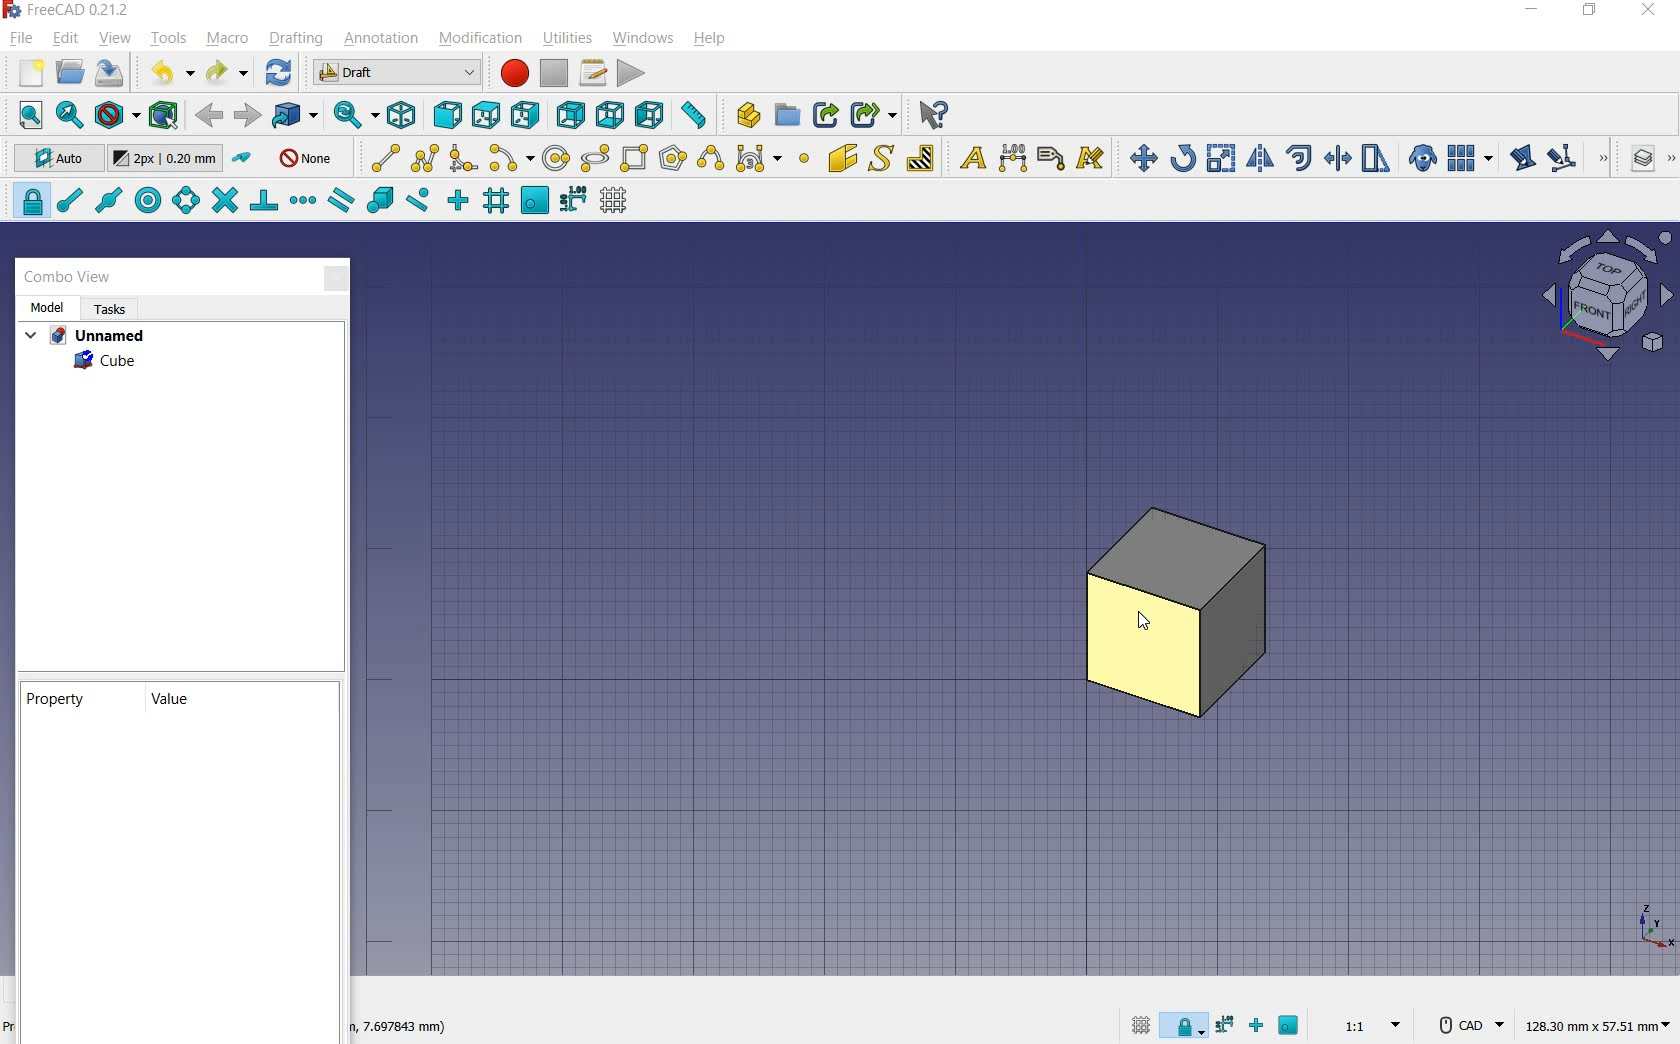 The width and height of the screenshot is (1680, 1044). I want to click on snap endpoint, so click(71, 201).